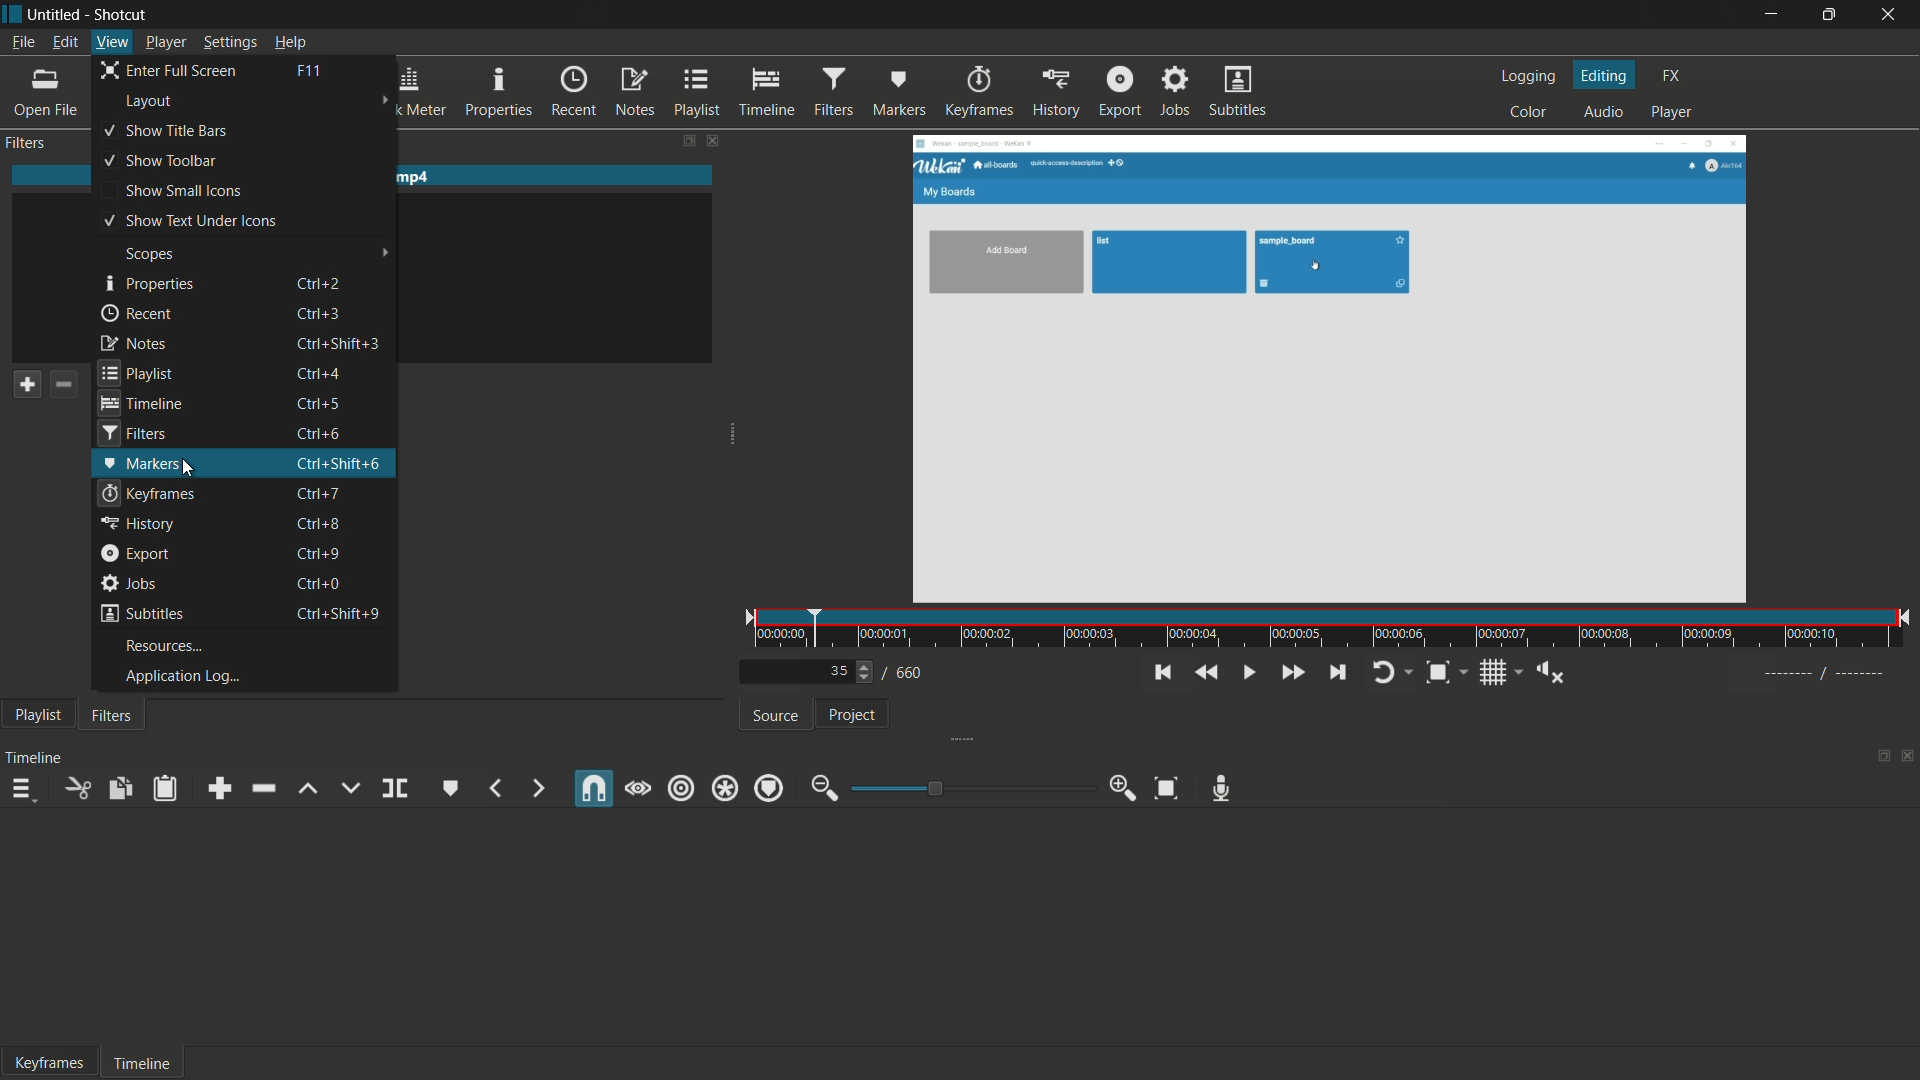  I want to click on history, so click(133, 526).